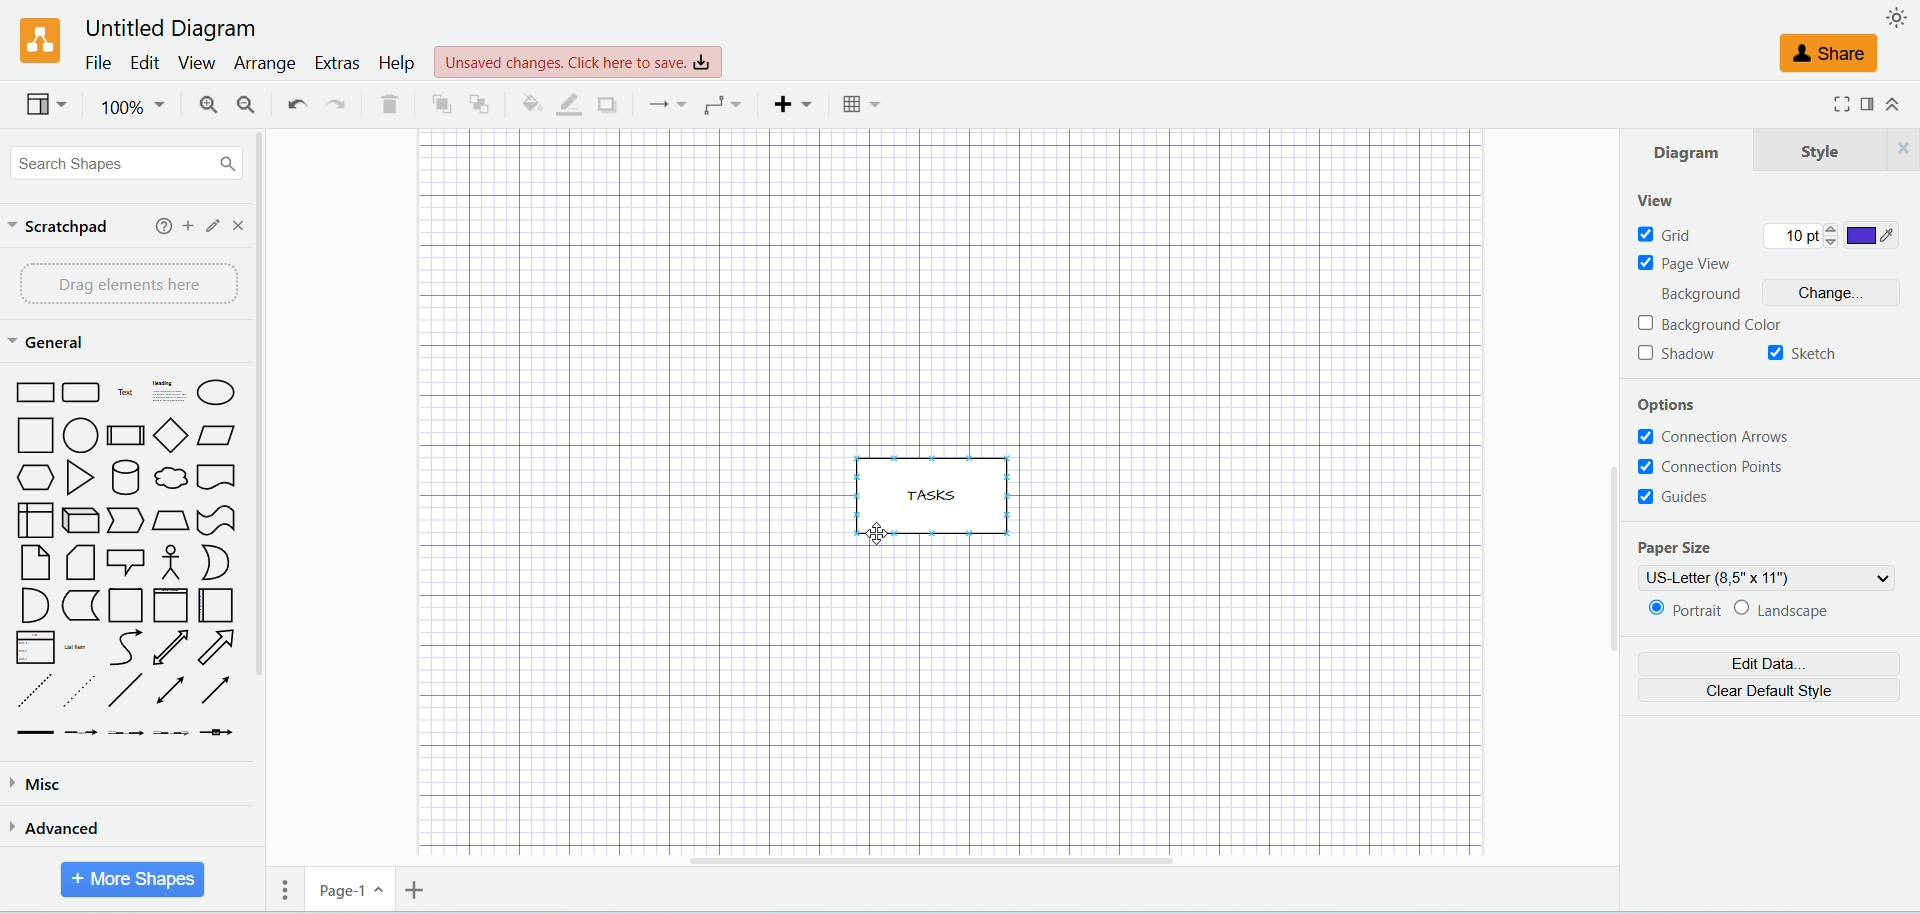  I want to click on full screen, so click(1834, 105).